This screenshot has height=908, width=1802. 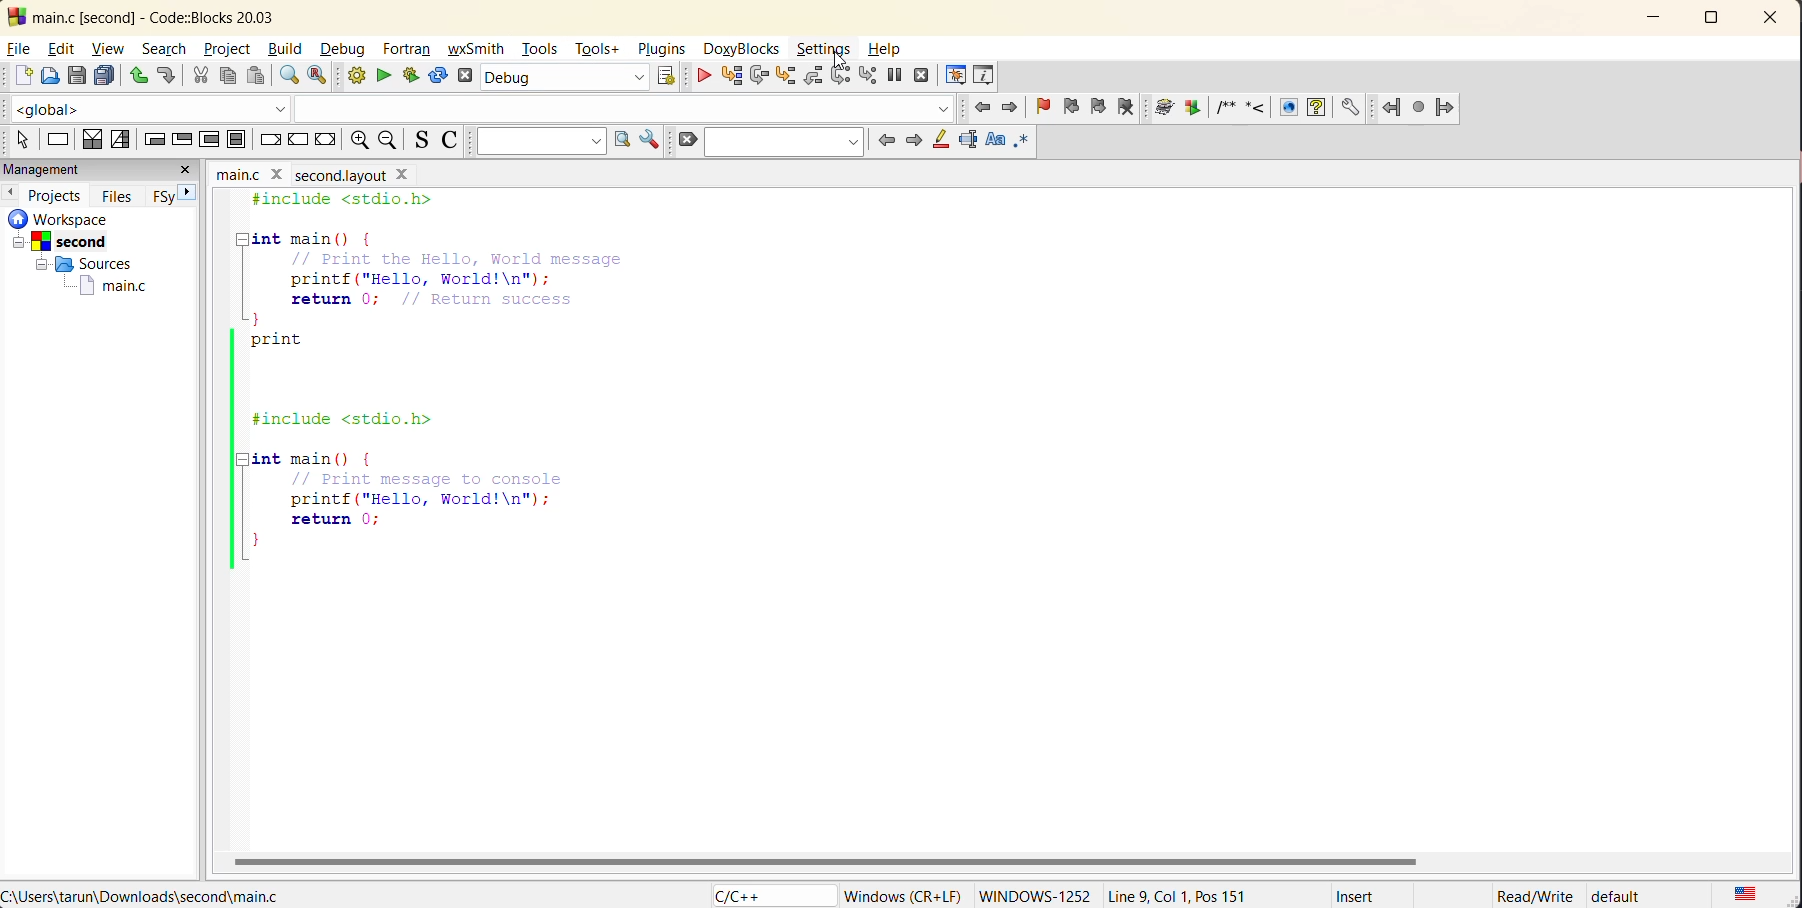 What do you see at coordinates (135, 74) in the screenshot?
I see `undo` at bounding box center [135, 74].